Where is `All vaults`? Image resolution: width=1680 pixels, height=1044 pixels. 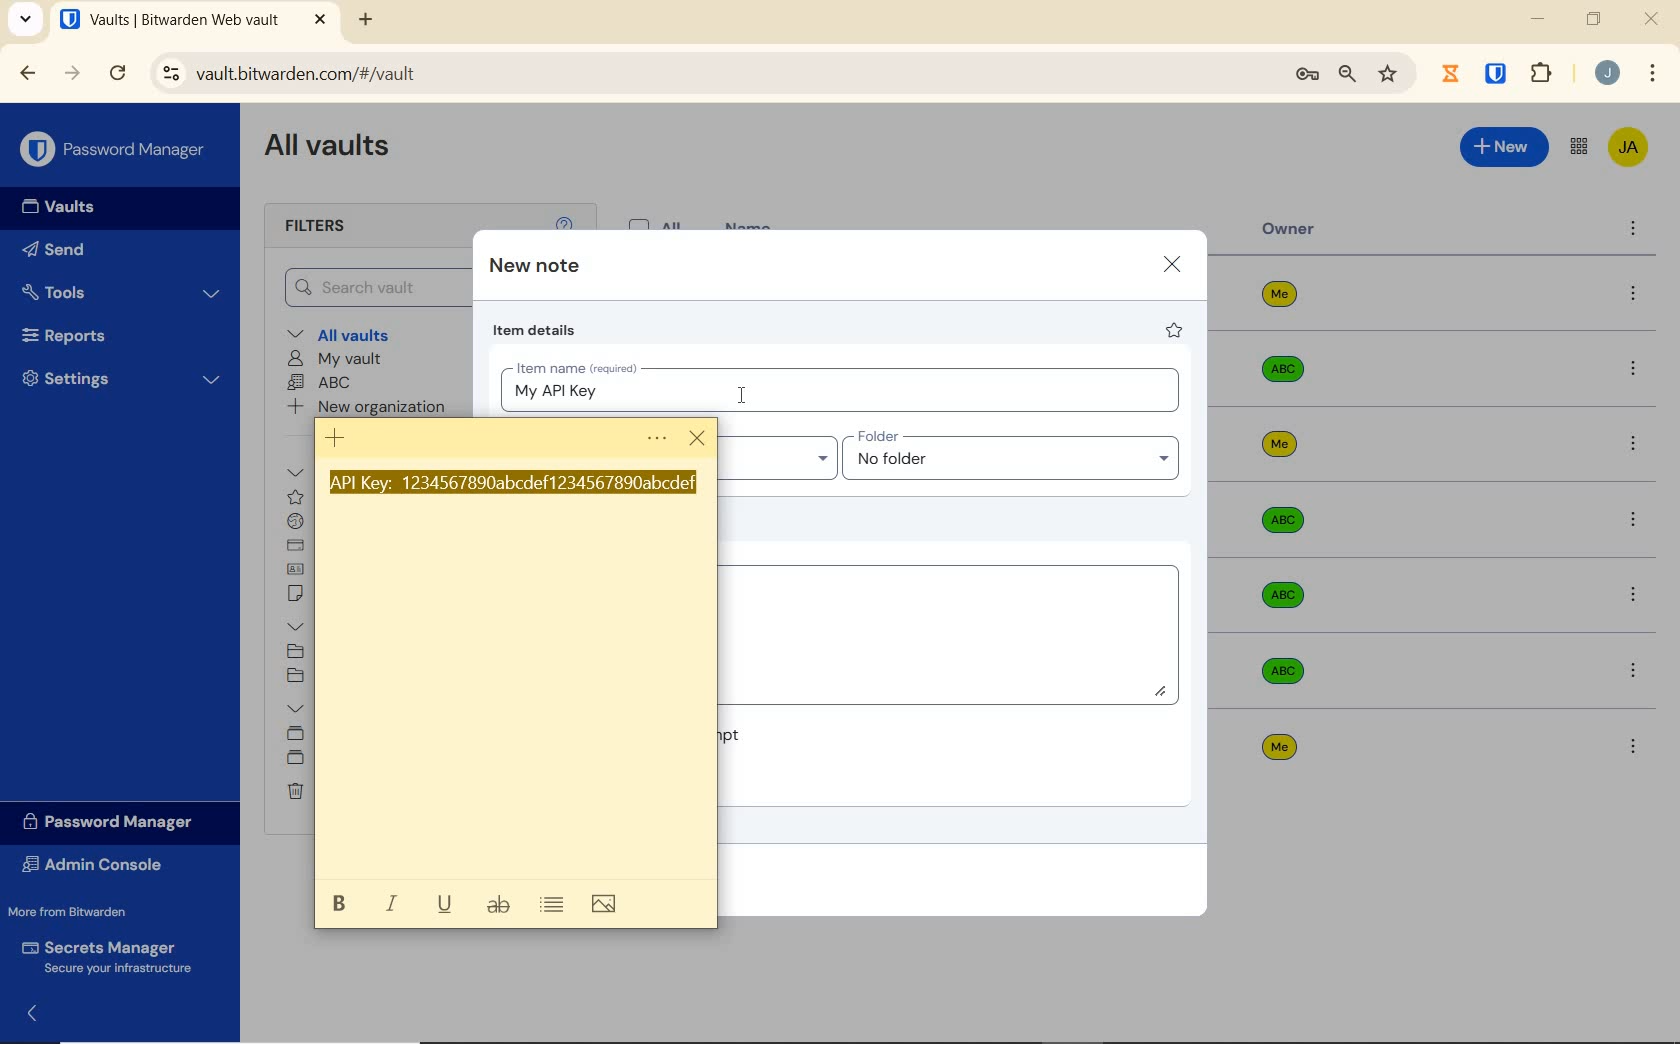
All vaults is located at coordinates (357, 336).